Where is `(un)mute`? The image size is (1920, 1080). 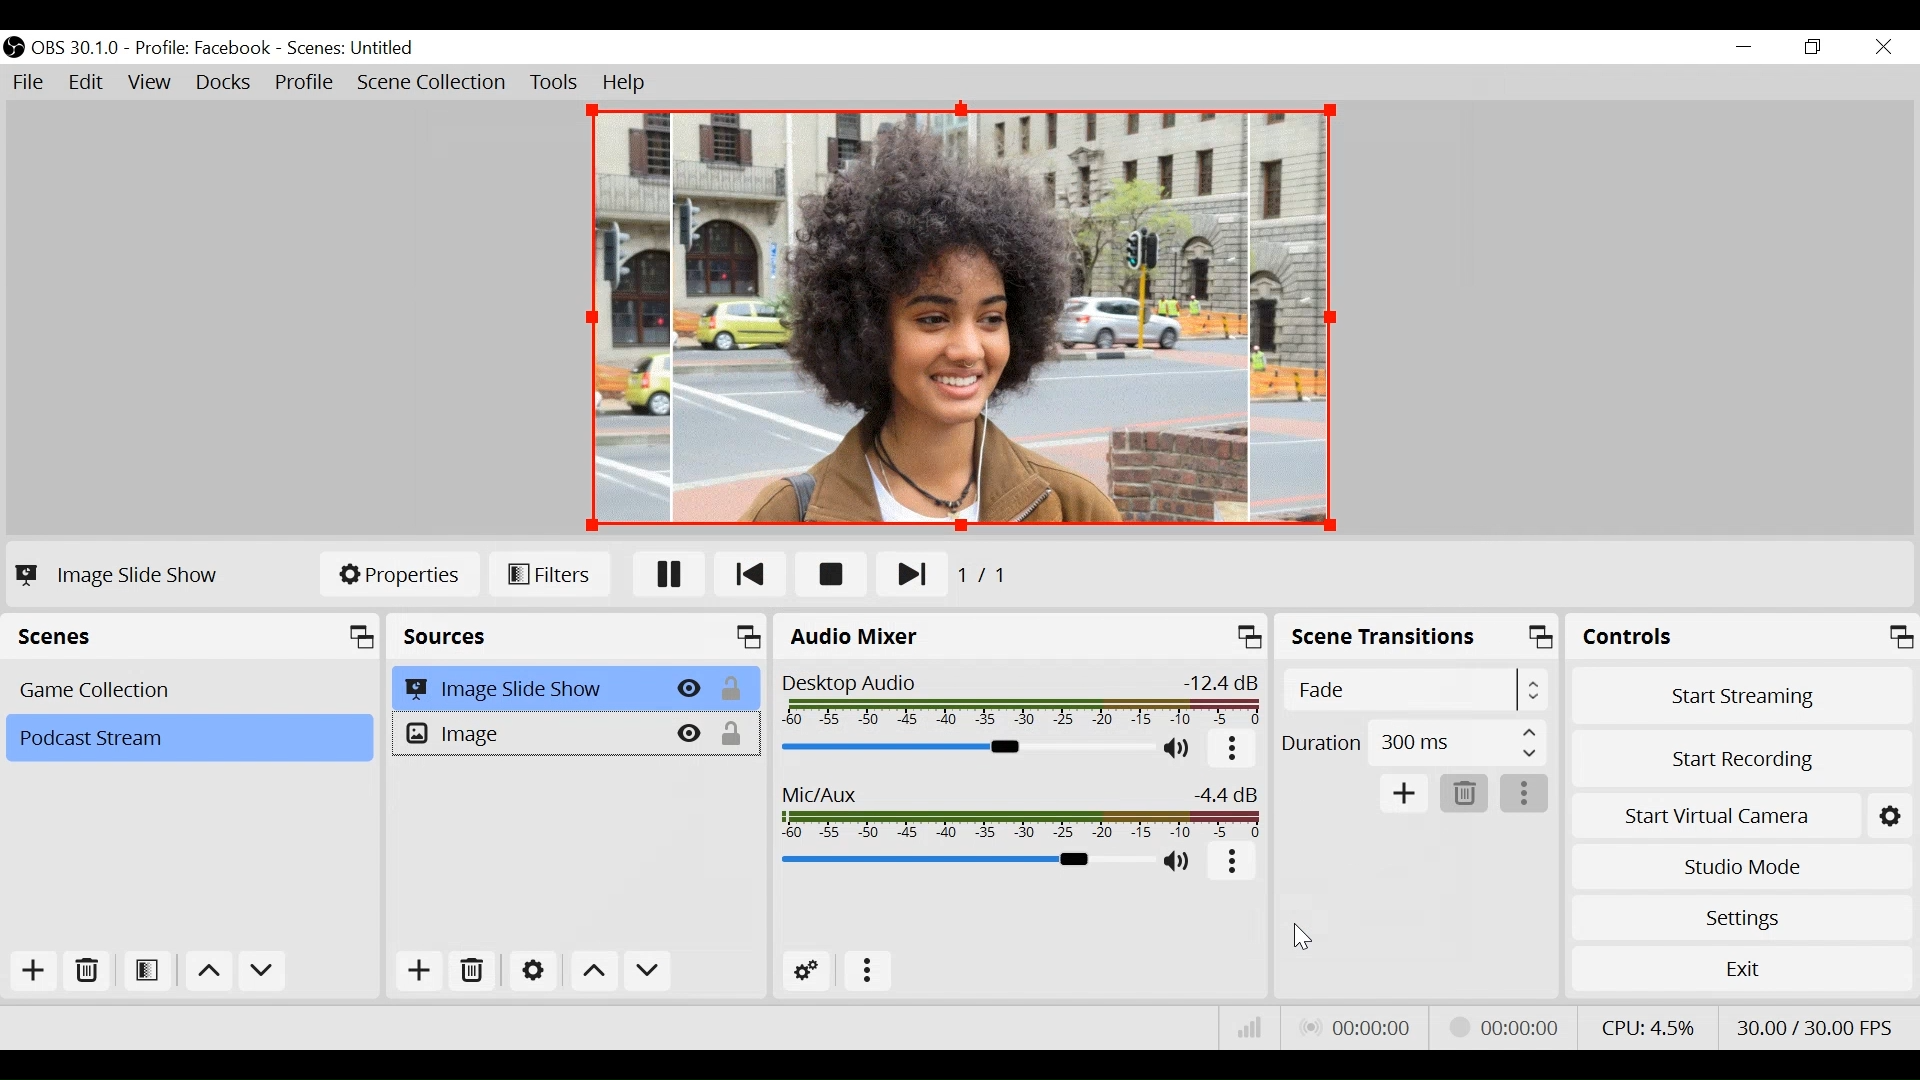
(un)mute is located at coordinates (1180, 863).